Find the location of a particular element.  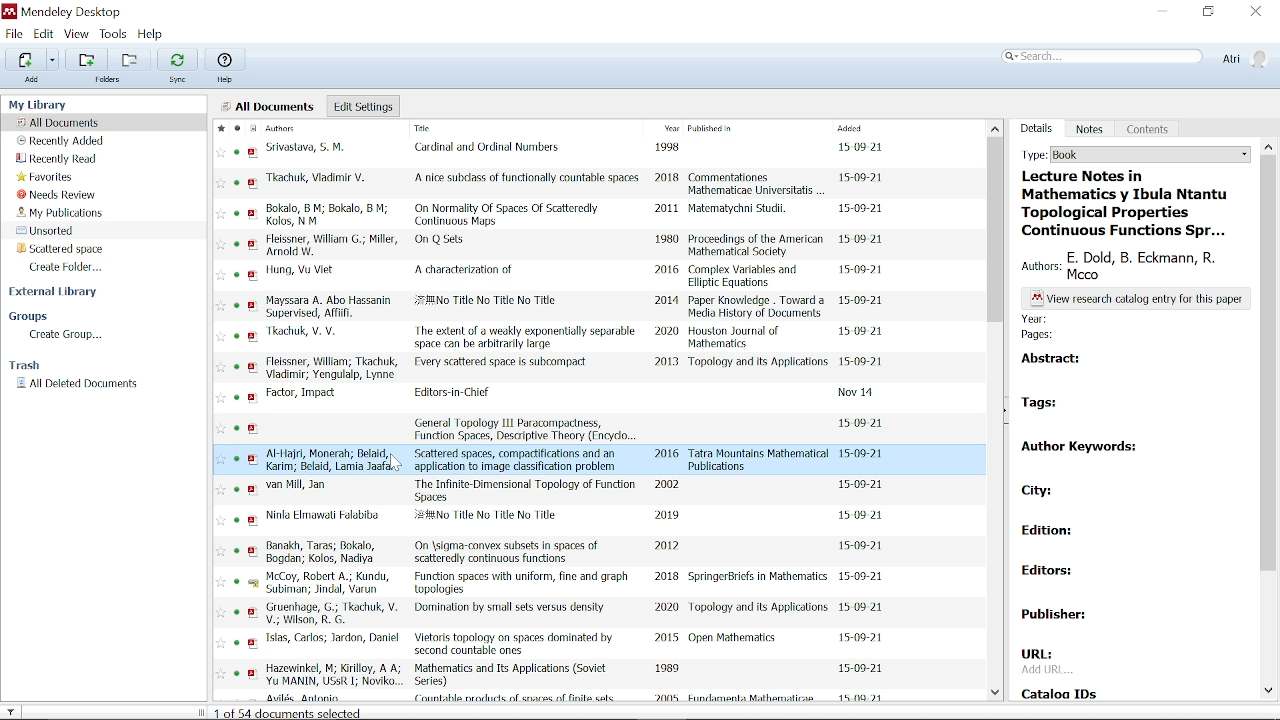

My publications is located at coordinates (59, 212).